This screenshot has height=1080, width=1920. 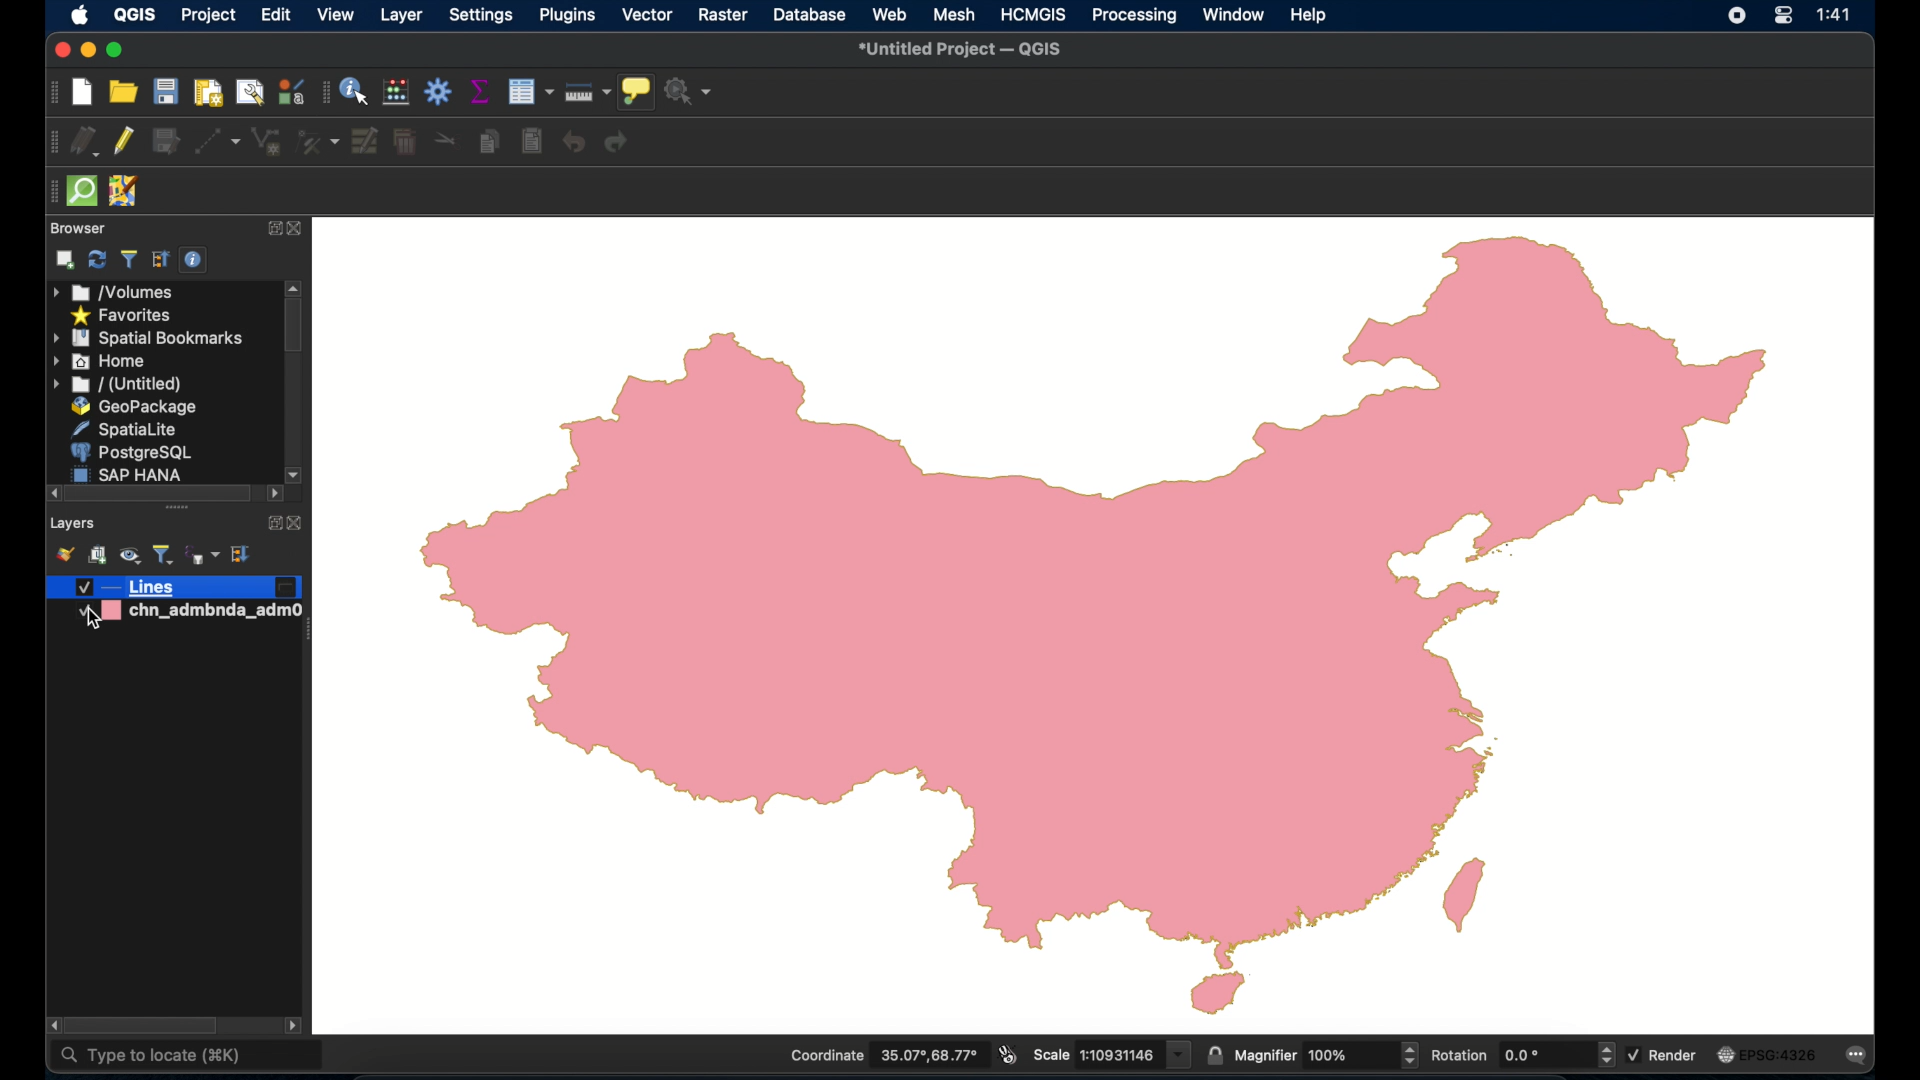 What do you see at coordinates (97, 259) in the screenshot?
I see `refresh` at bounding box center [97, 259].